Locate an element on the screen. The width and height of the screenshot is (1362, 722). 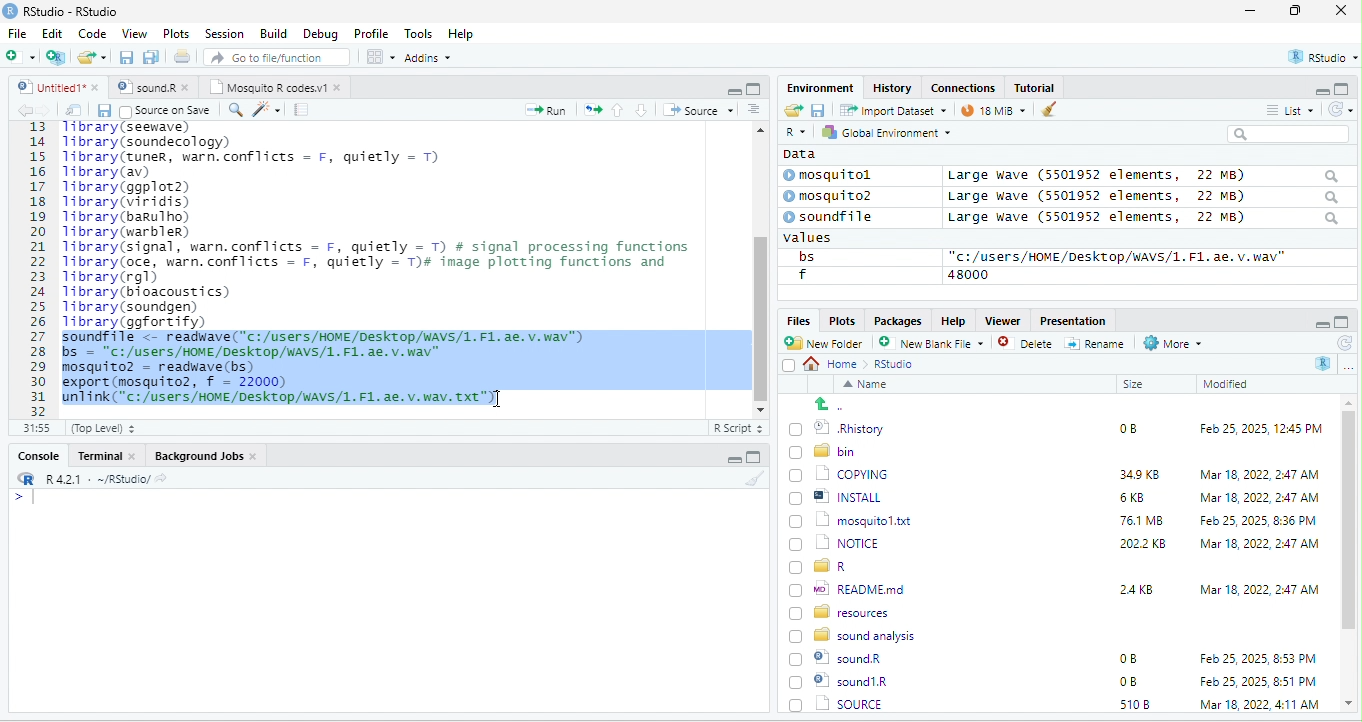
8 sound analysis is located at coordinates (855, 634).